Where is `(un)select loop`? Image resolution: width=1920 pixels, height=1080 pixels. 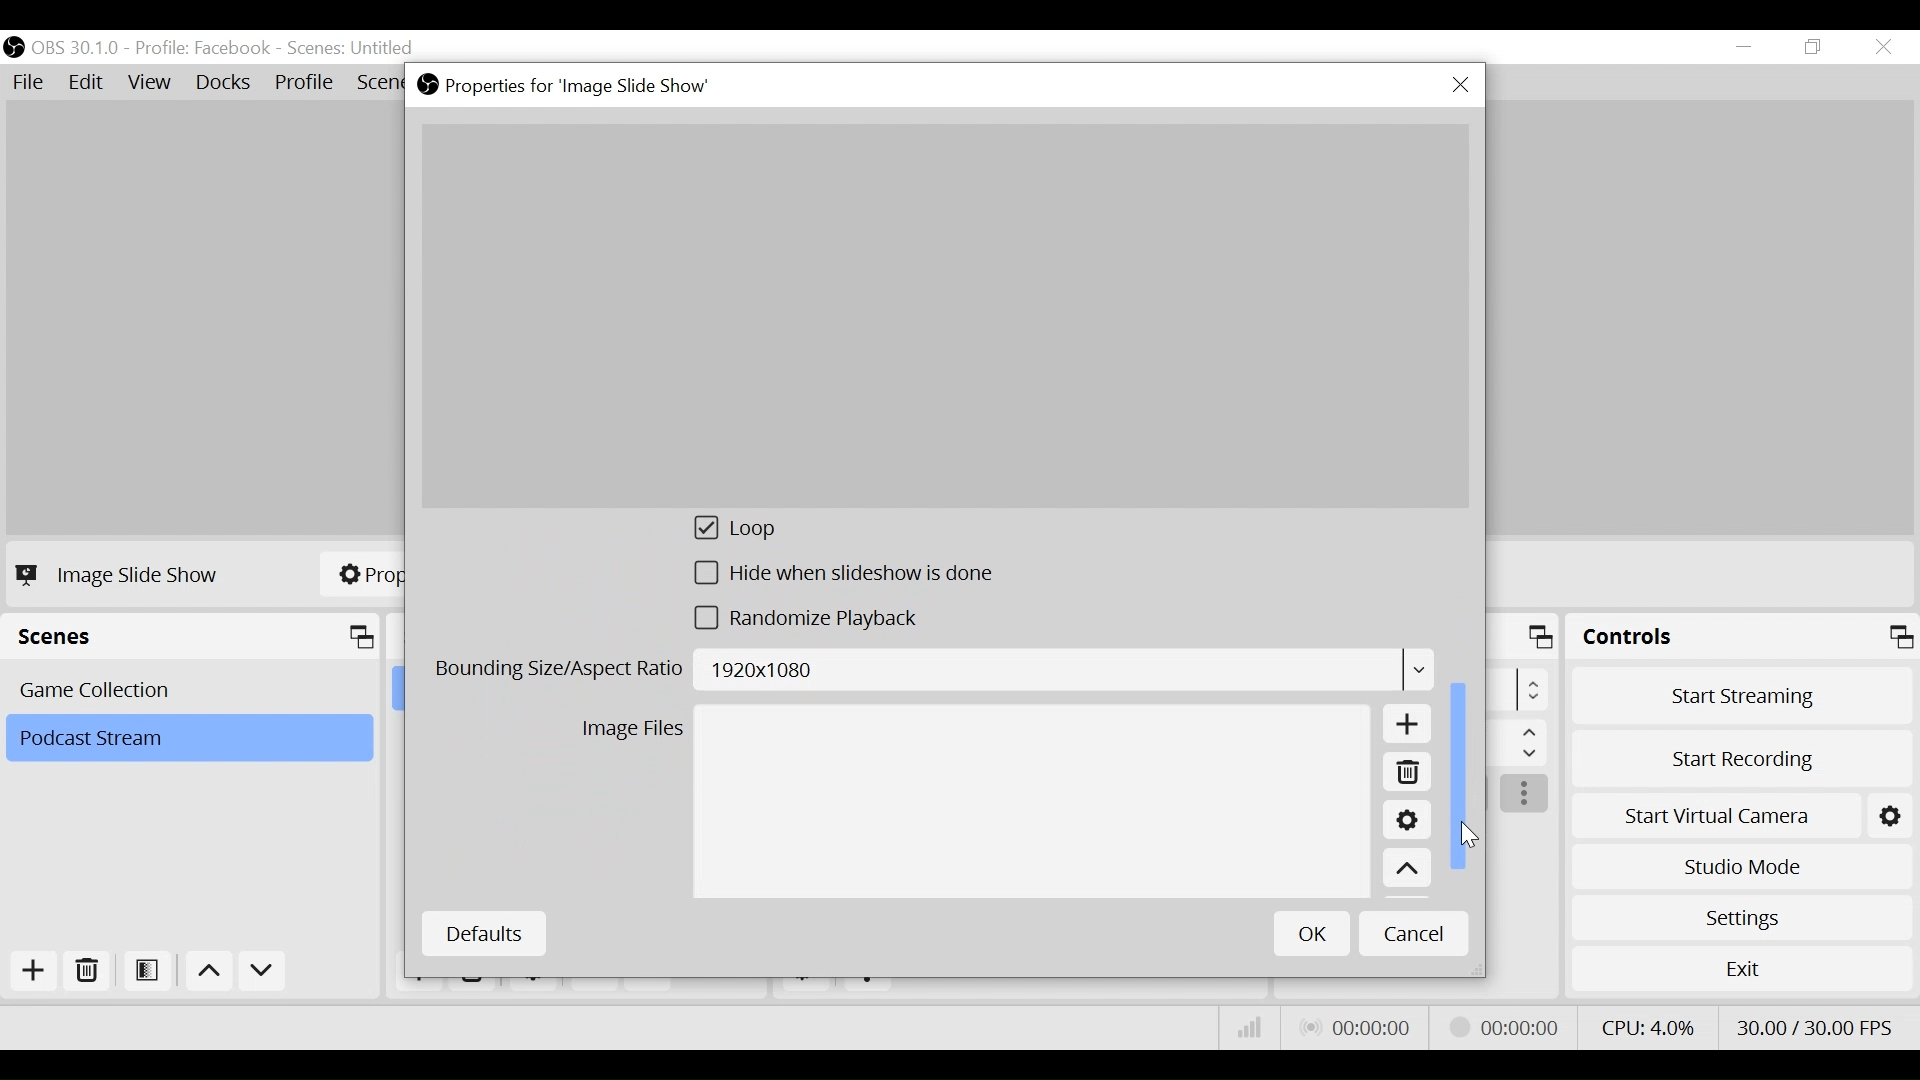 (un)select loop is located at coordinates (761, 529).